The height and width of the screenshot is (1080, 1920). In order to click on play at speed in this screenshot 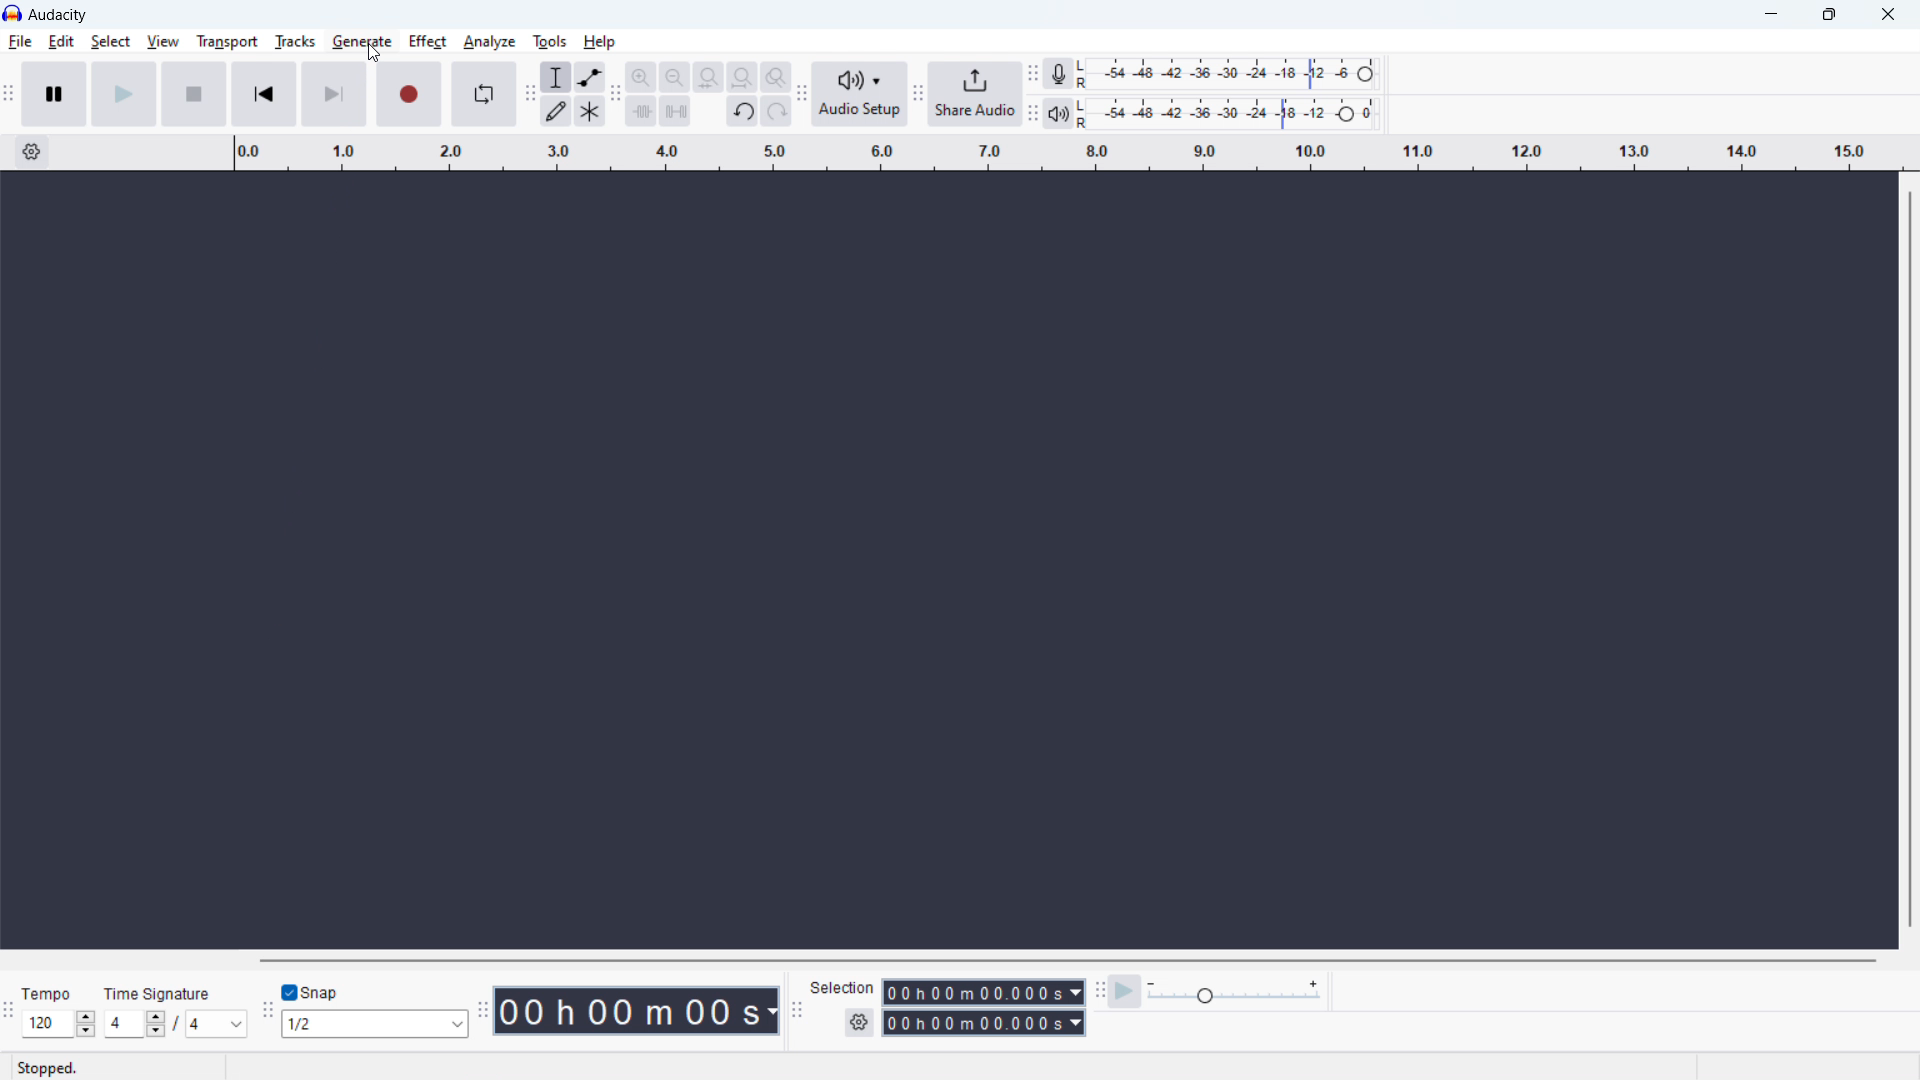, I will do `click(1125, 991)`.